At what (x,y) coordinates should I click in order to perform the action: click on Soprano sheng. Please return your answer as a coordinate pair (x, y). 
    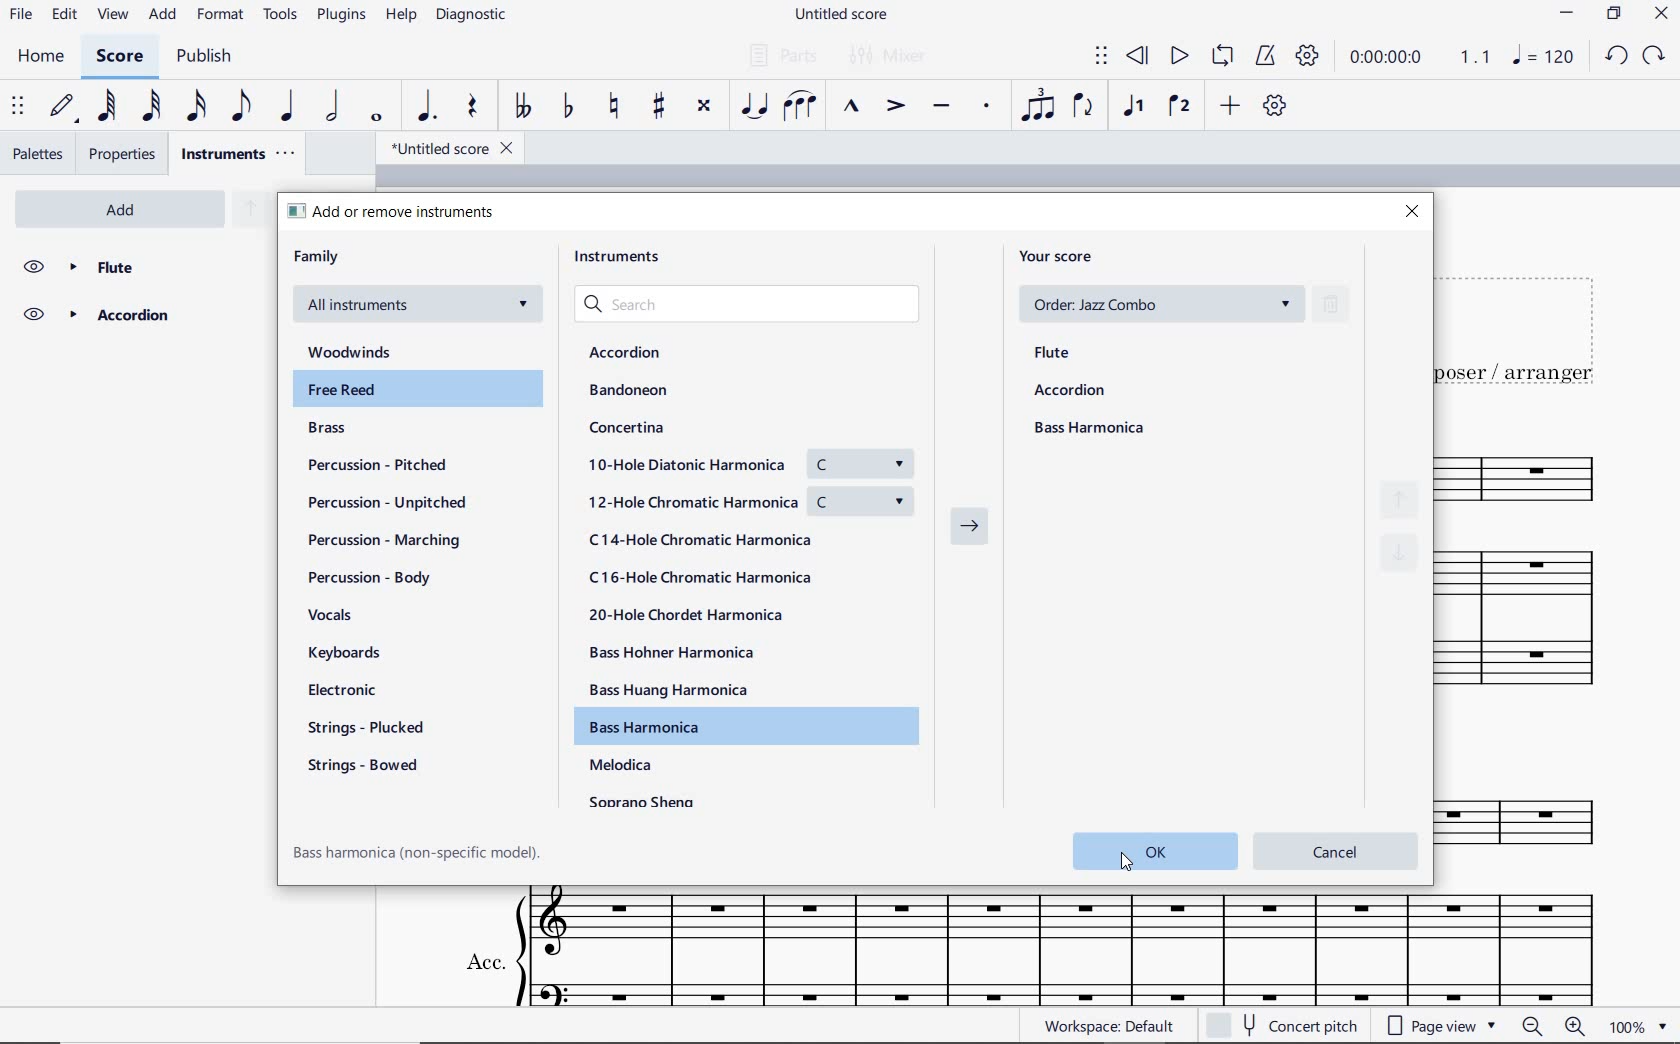
    Looking at the image, I should click on (652, 803).